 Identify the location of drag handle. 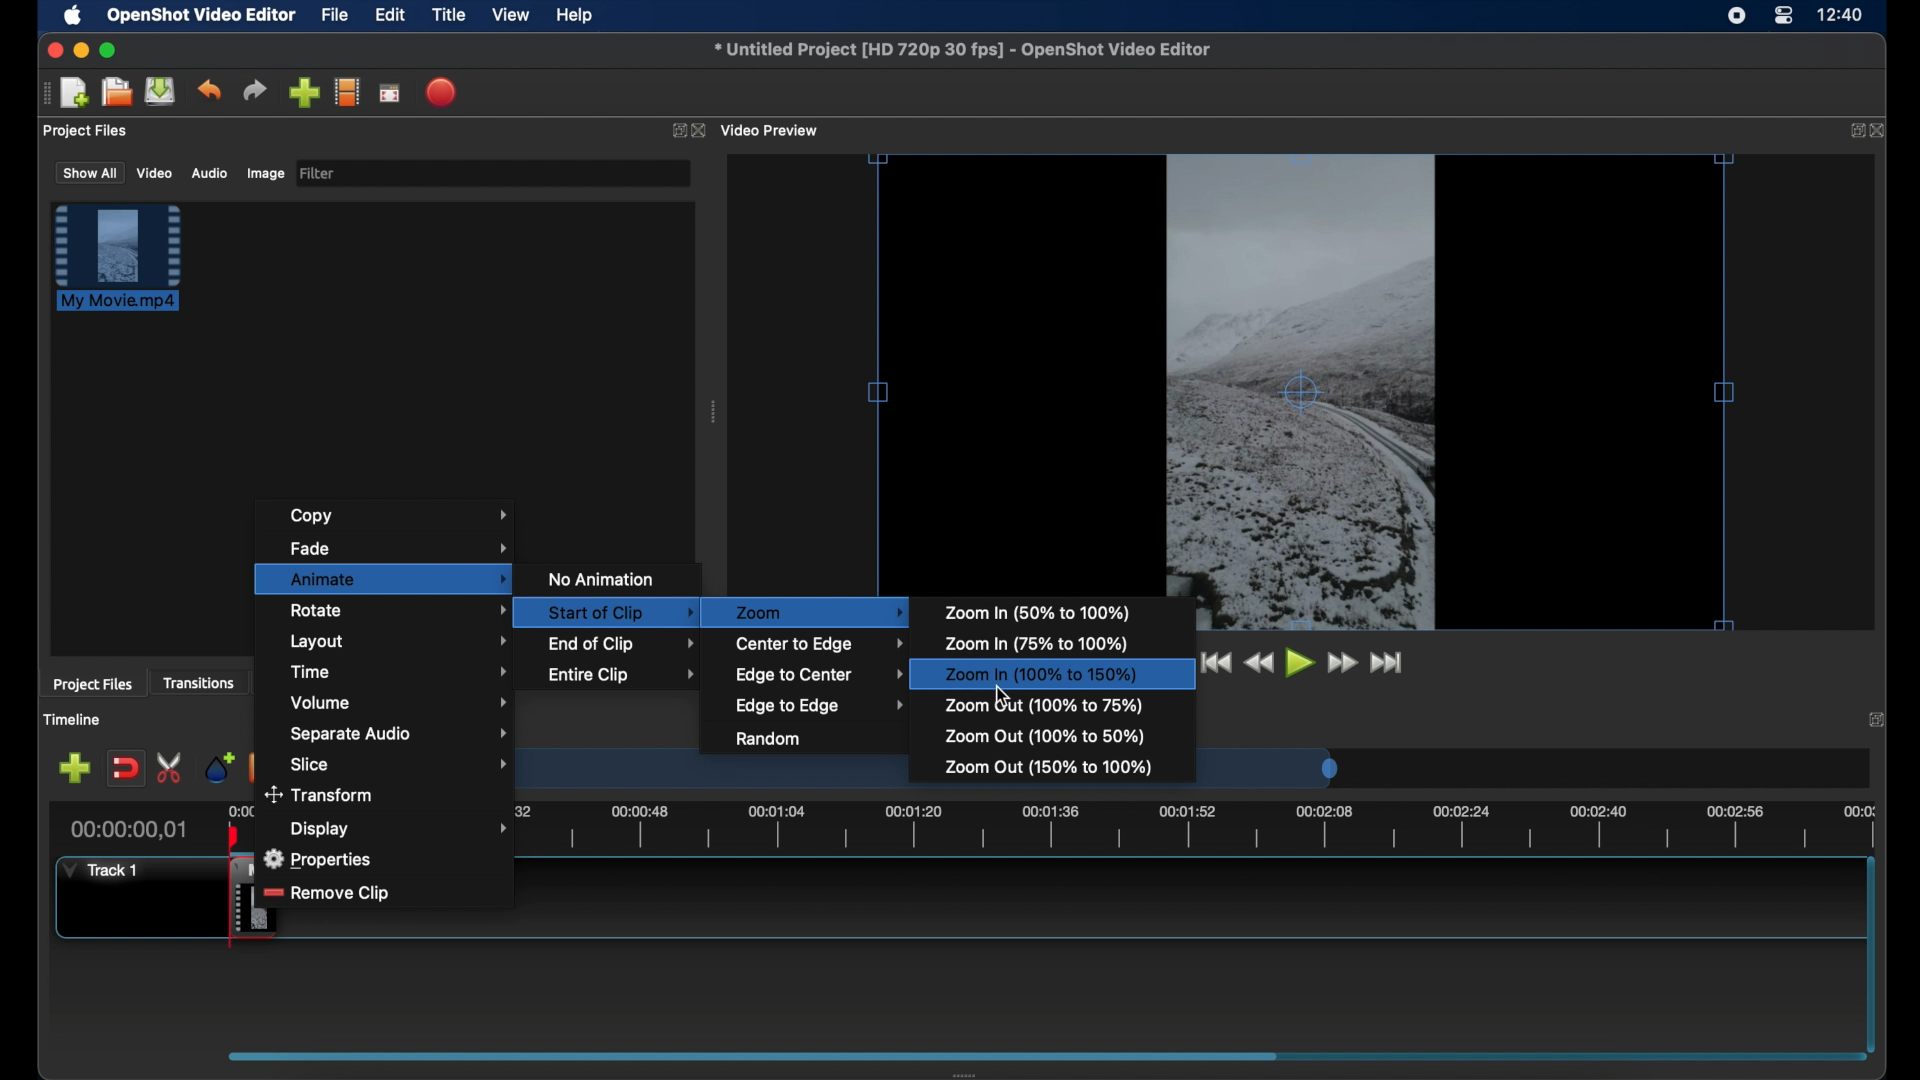
(44, 93).